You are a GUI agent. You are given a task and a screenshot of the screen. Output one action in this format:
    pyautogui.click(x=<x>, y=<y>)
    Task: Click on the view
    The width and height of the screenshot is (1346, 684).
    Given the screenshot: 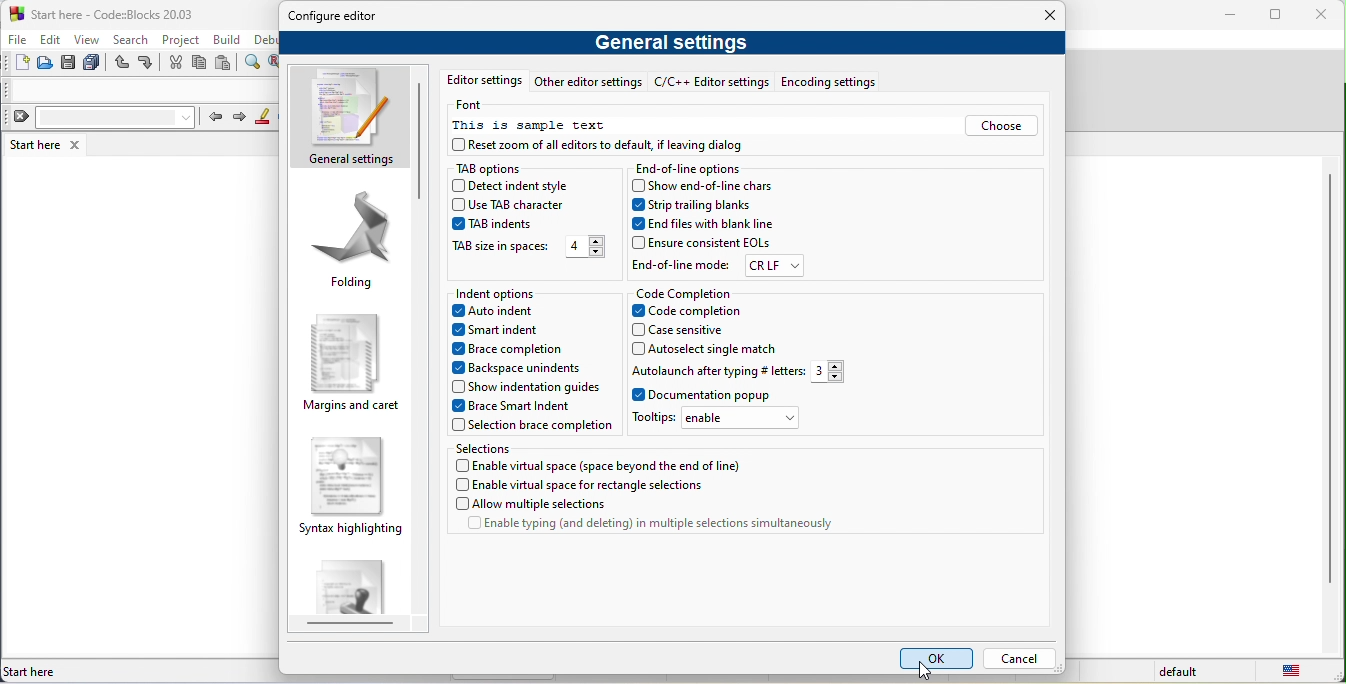 What is the action you would take?
    pyautogui.click(x=90, y=42)
    